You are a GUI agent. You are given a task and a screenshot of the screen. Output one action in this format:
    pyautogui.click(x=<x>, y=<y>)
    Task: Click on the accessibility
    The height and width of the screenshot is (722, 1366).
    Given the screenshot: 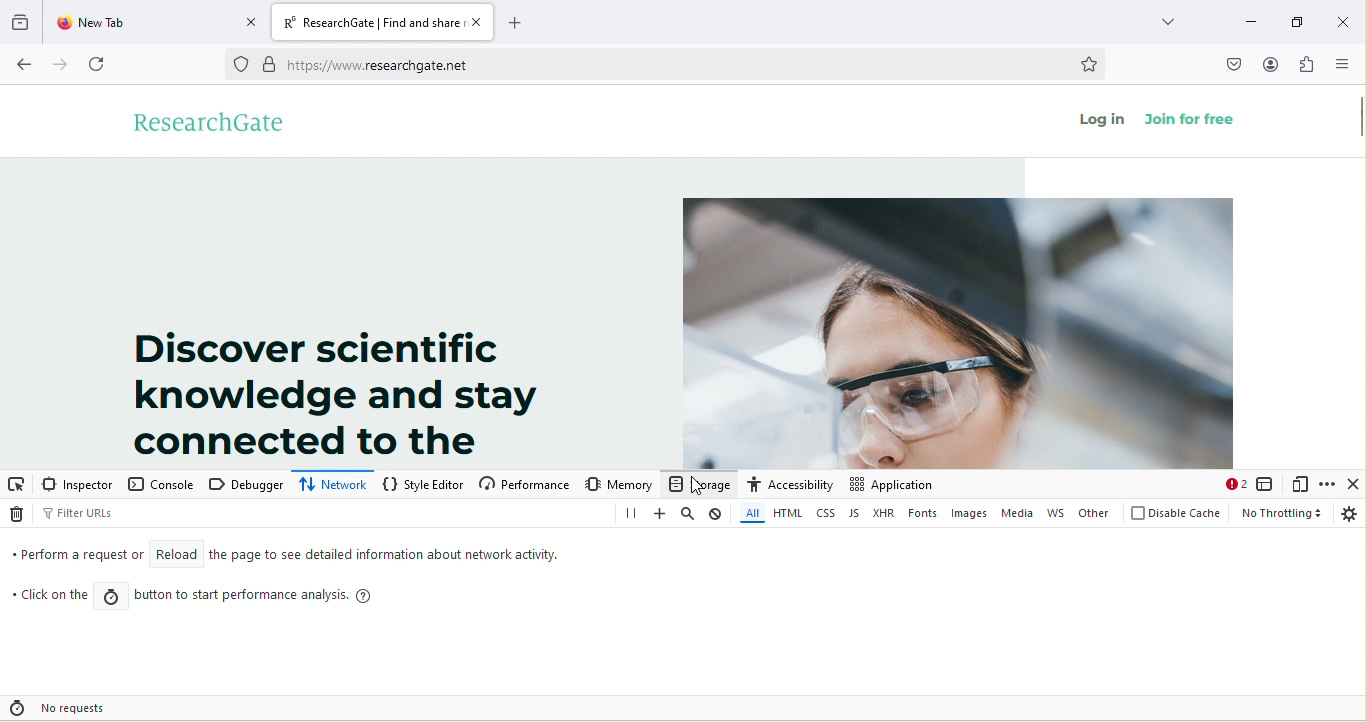 What is the action you would take?
    pyautogui.click(x=787, y=485)
    